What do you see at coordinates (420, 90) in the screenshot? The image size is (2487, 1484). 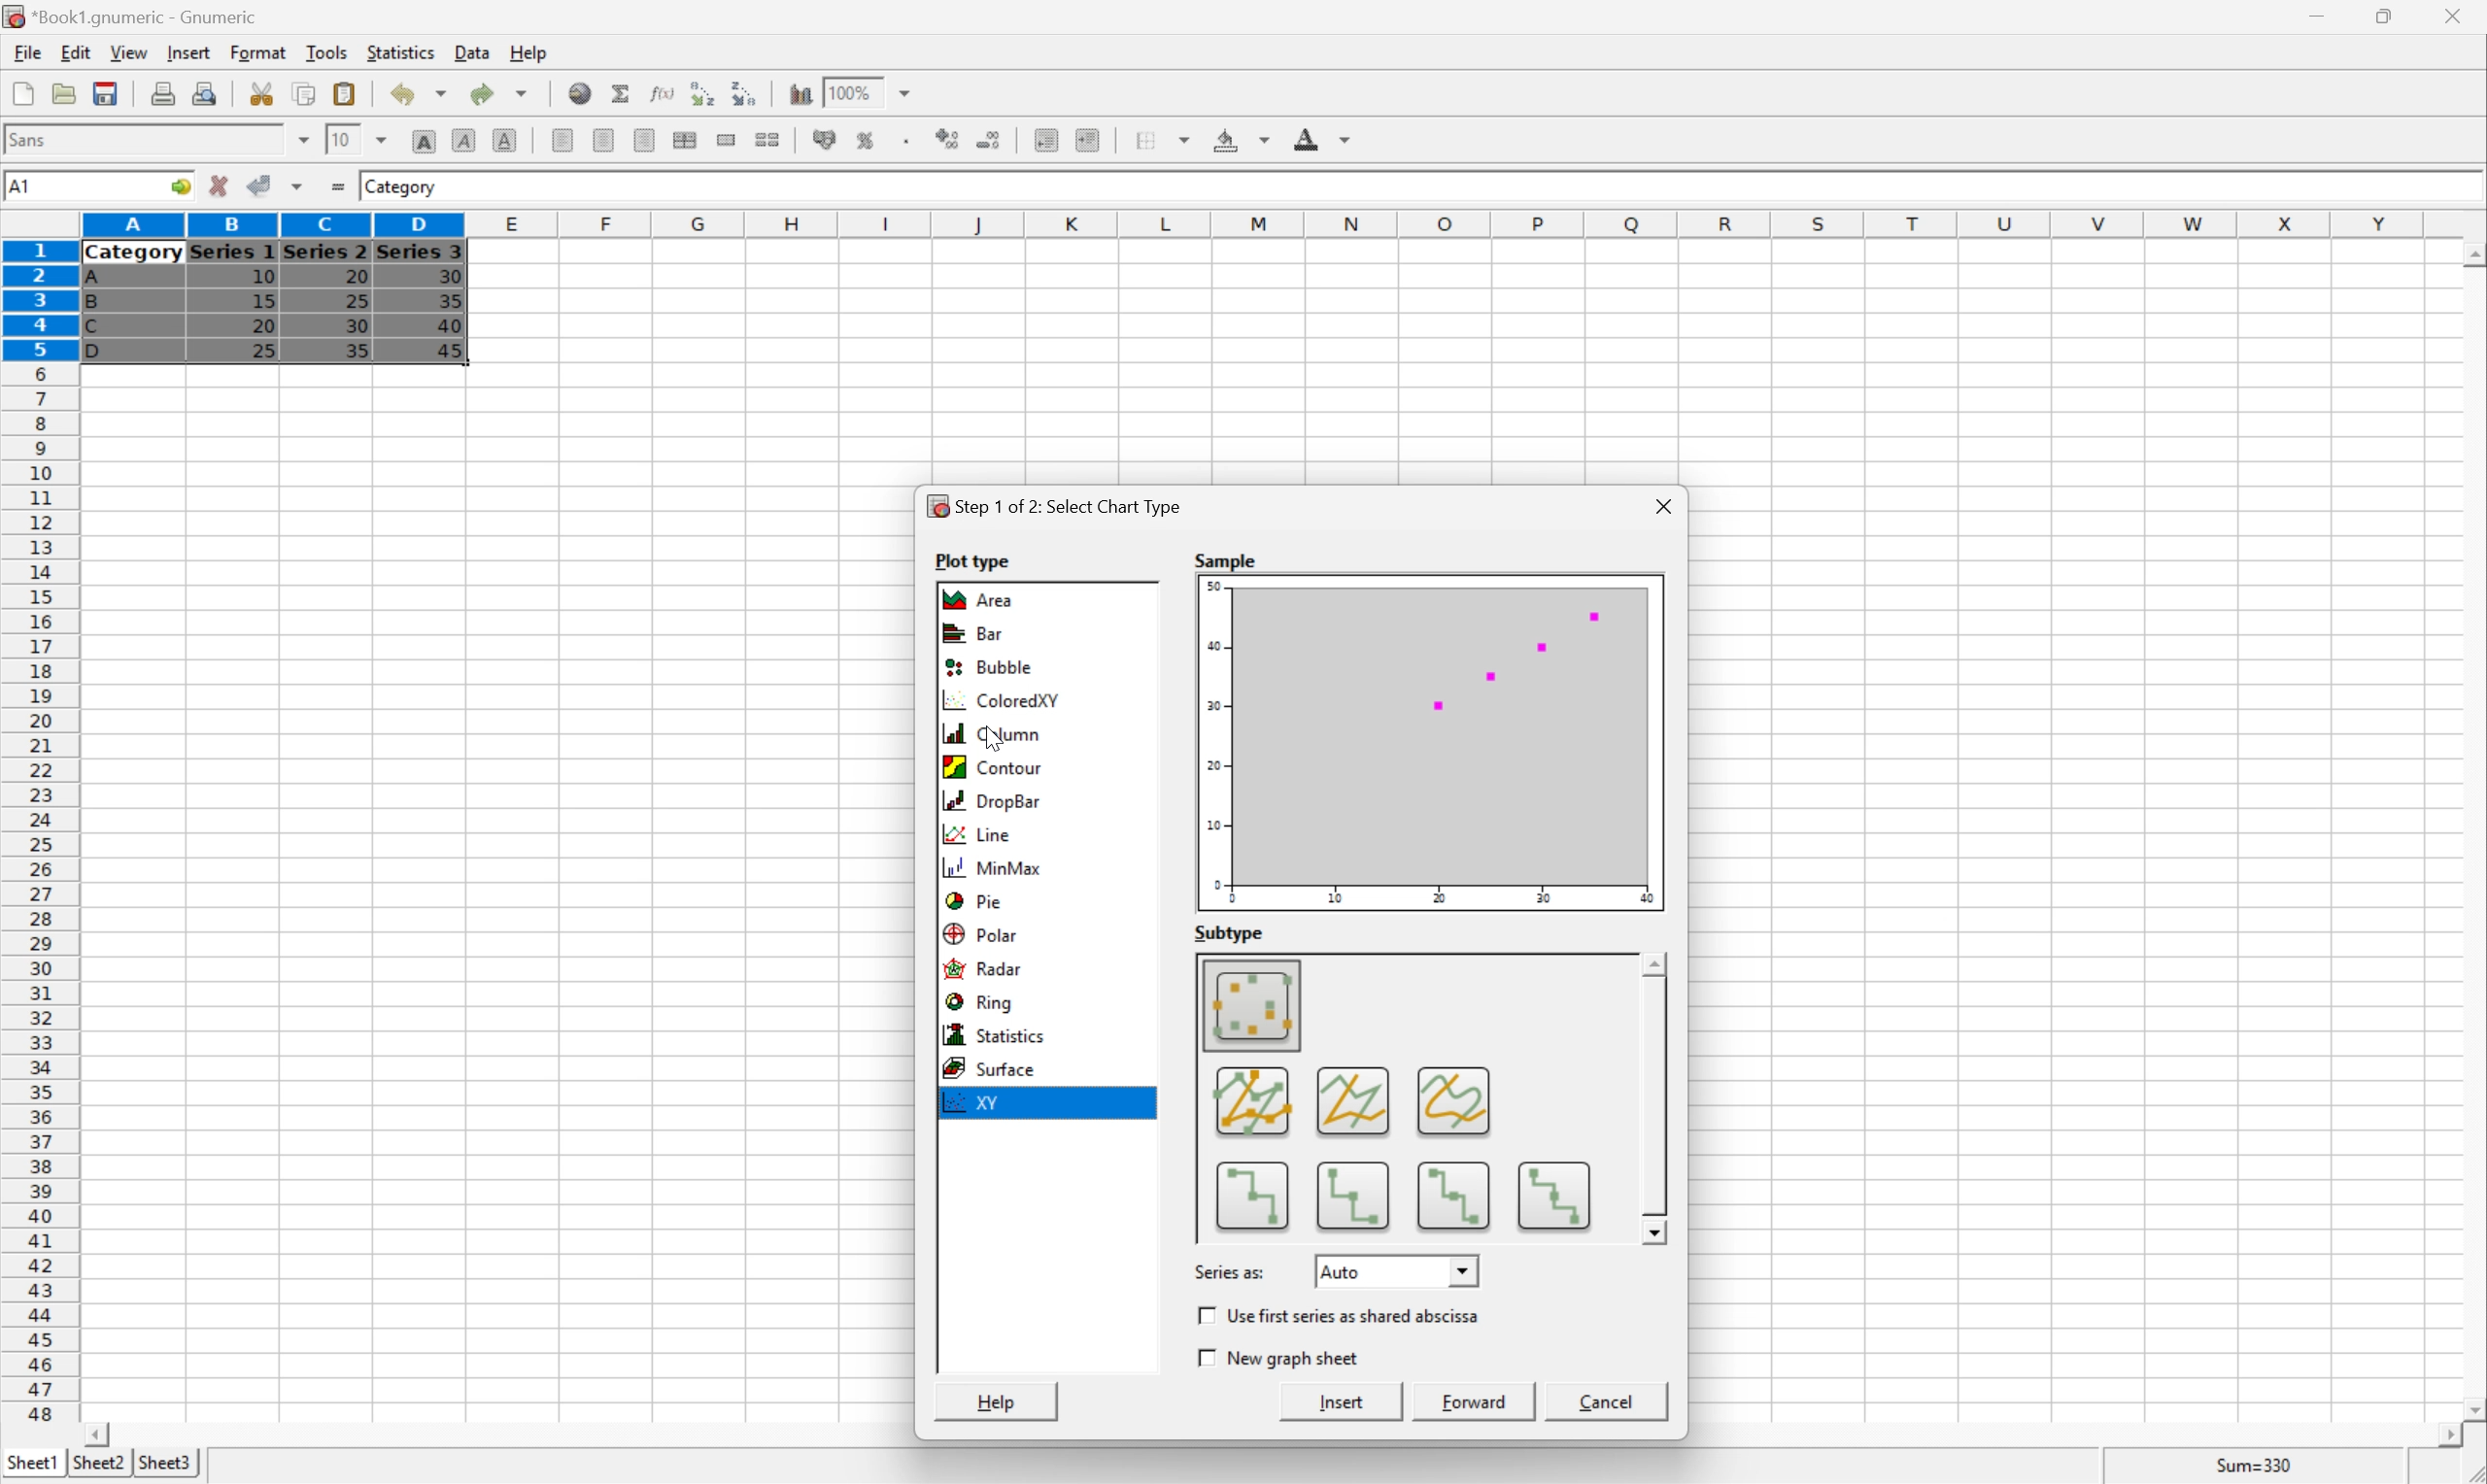 I see `Undo` at bounding box center [420, 90].